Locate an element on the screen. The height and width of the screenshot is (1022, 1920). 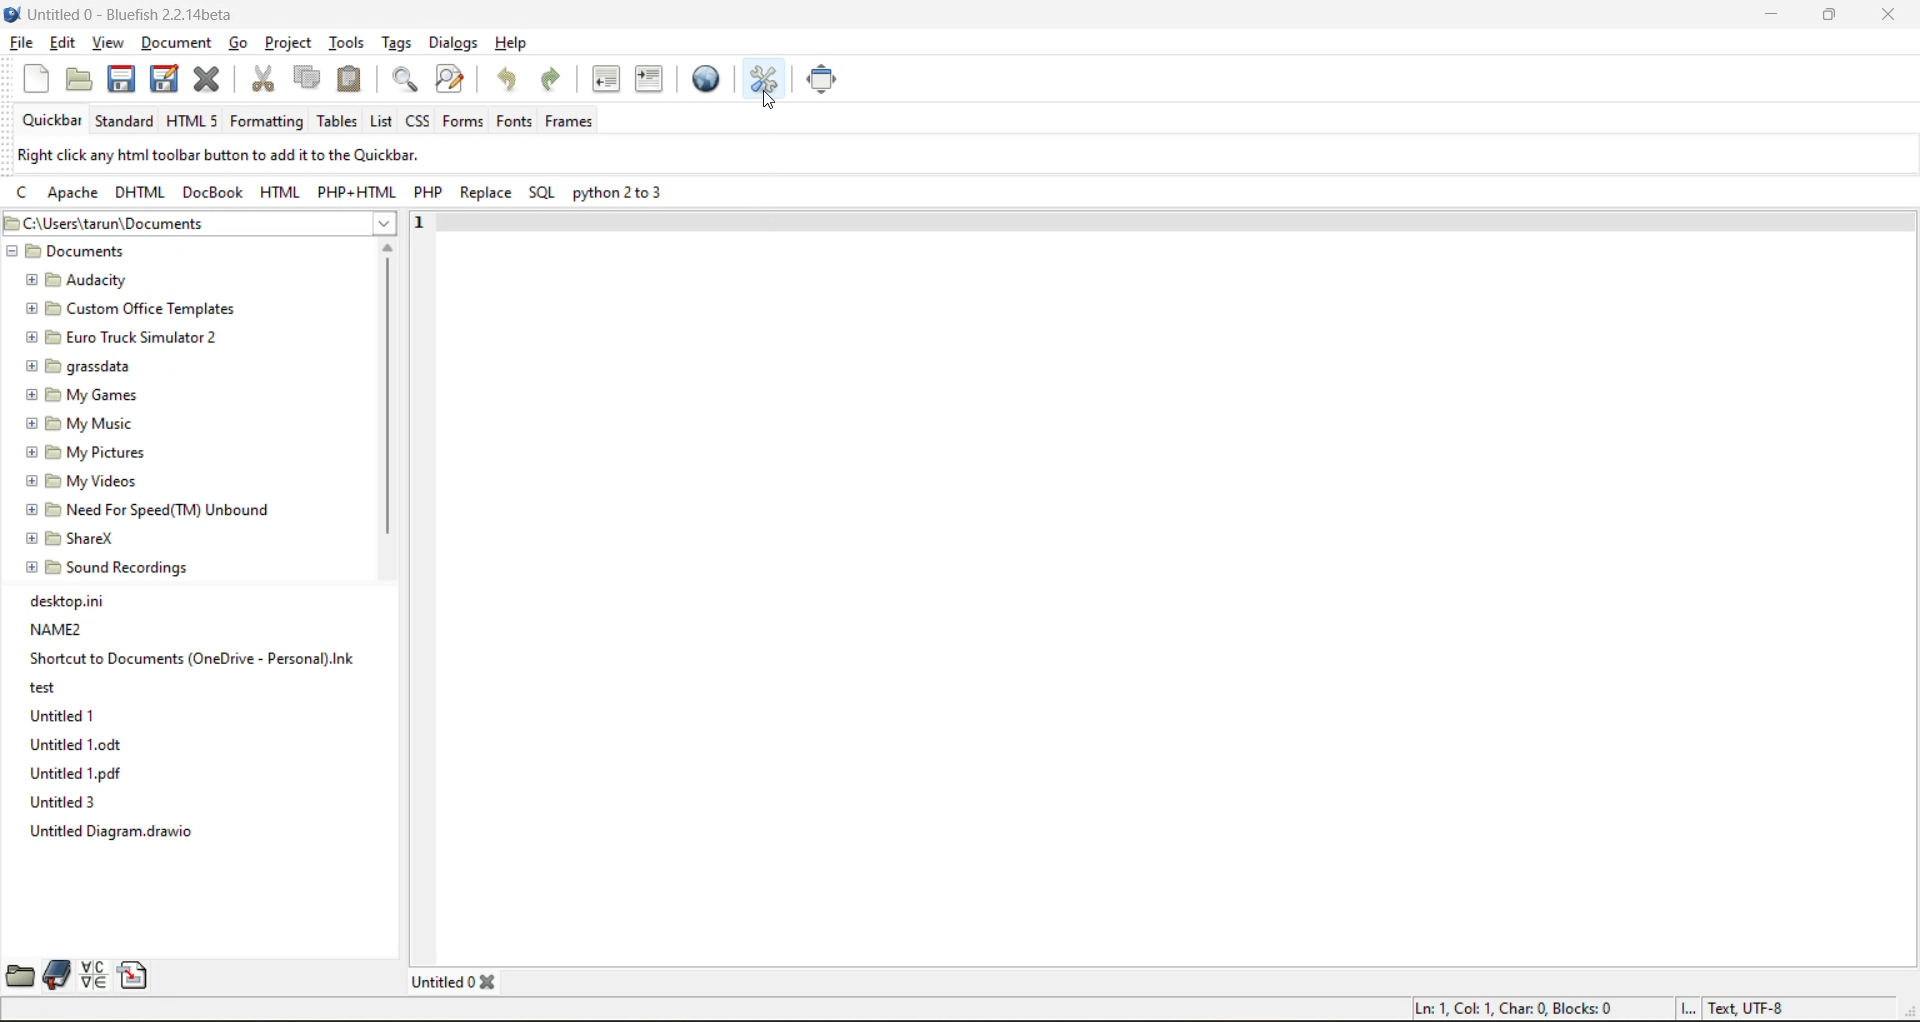
tags is located at coordinates (396, 43).